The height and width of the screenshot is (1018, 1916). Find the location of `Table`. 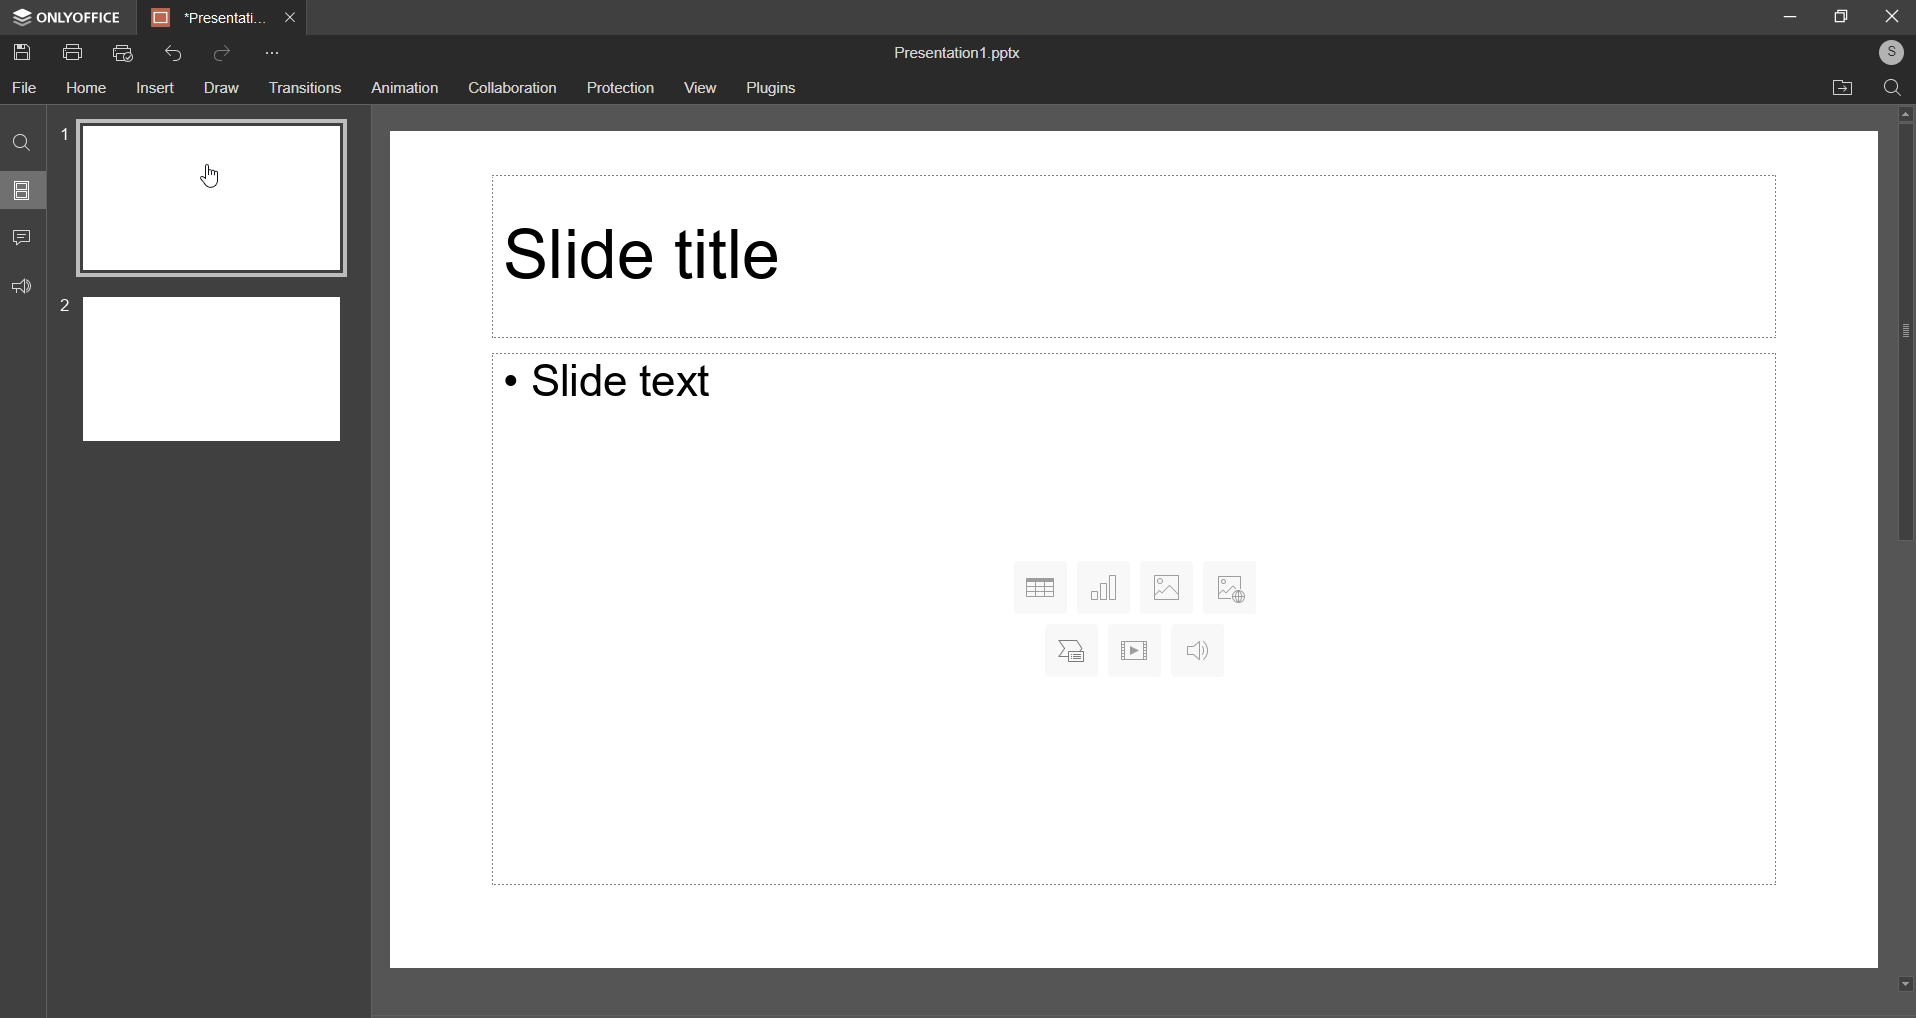

Table is located at coordinates (1040, 588).